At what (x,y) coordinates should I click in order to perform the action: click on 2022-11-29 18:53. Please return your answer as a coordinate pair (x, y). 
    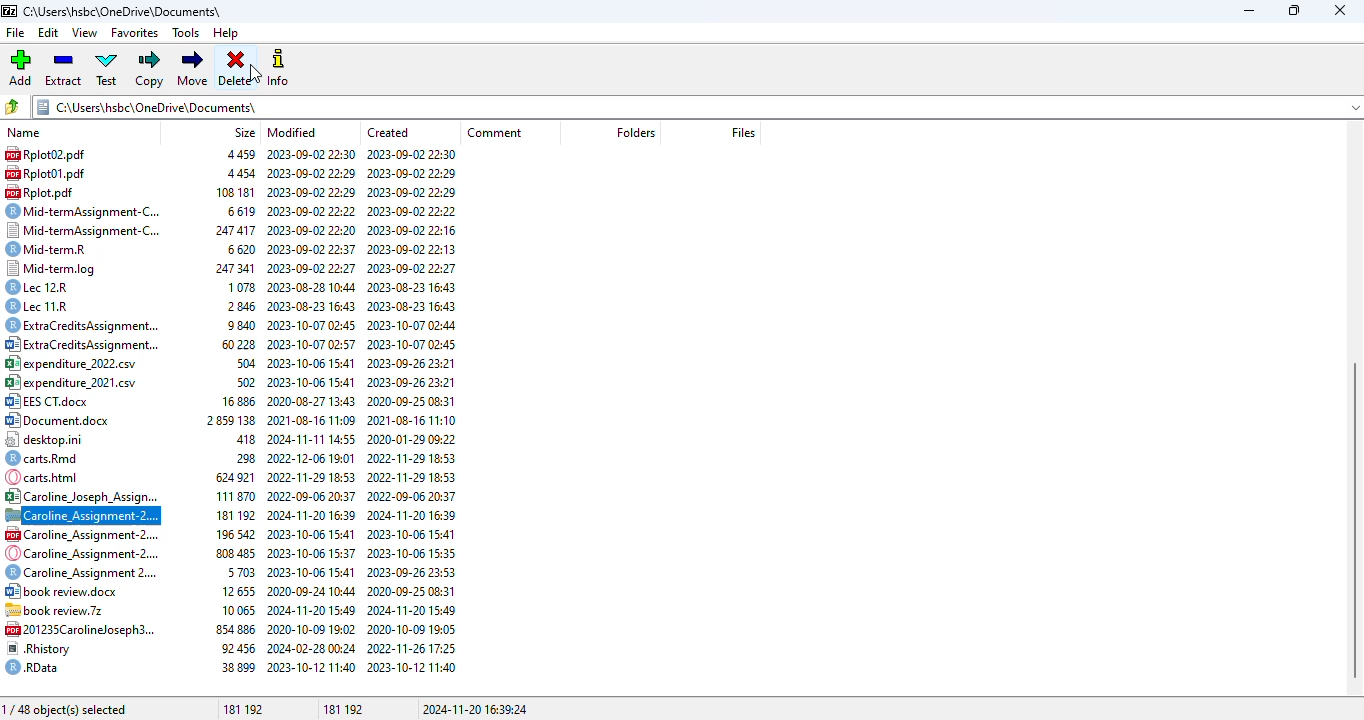
    Looking at the image, I should click on (410, 459).